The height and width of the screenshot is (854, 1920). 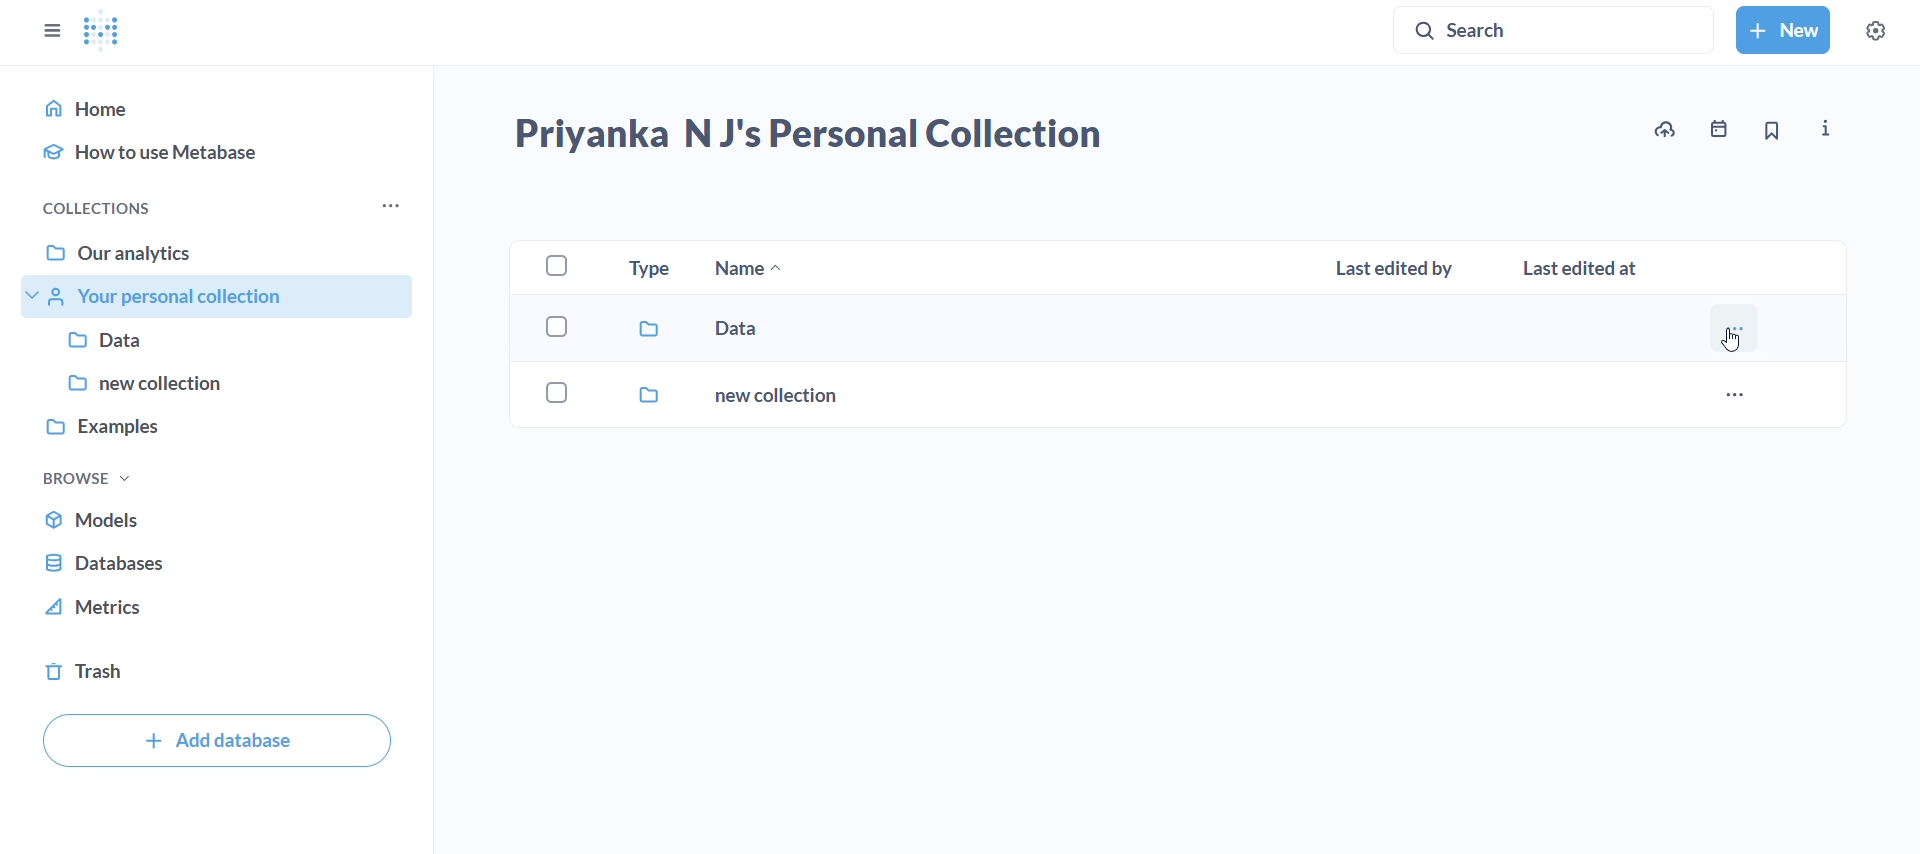 I want to click on new collection, so click(x=699, y=399).